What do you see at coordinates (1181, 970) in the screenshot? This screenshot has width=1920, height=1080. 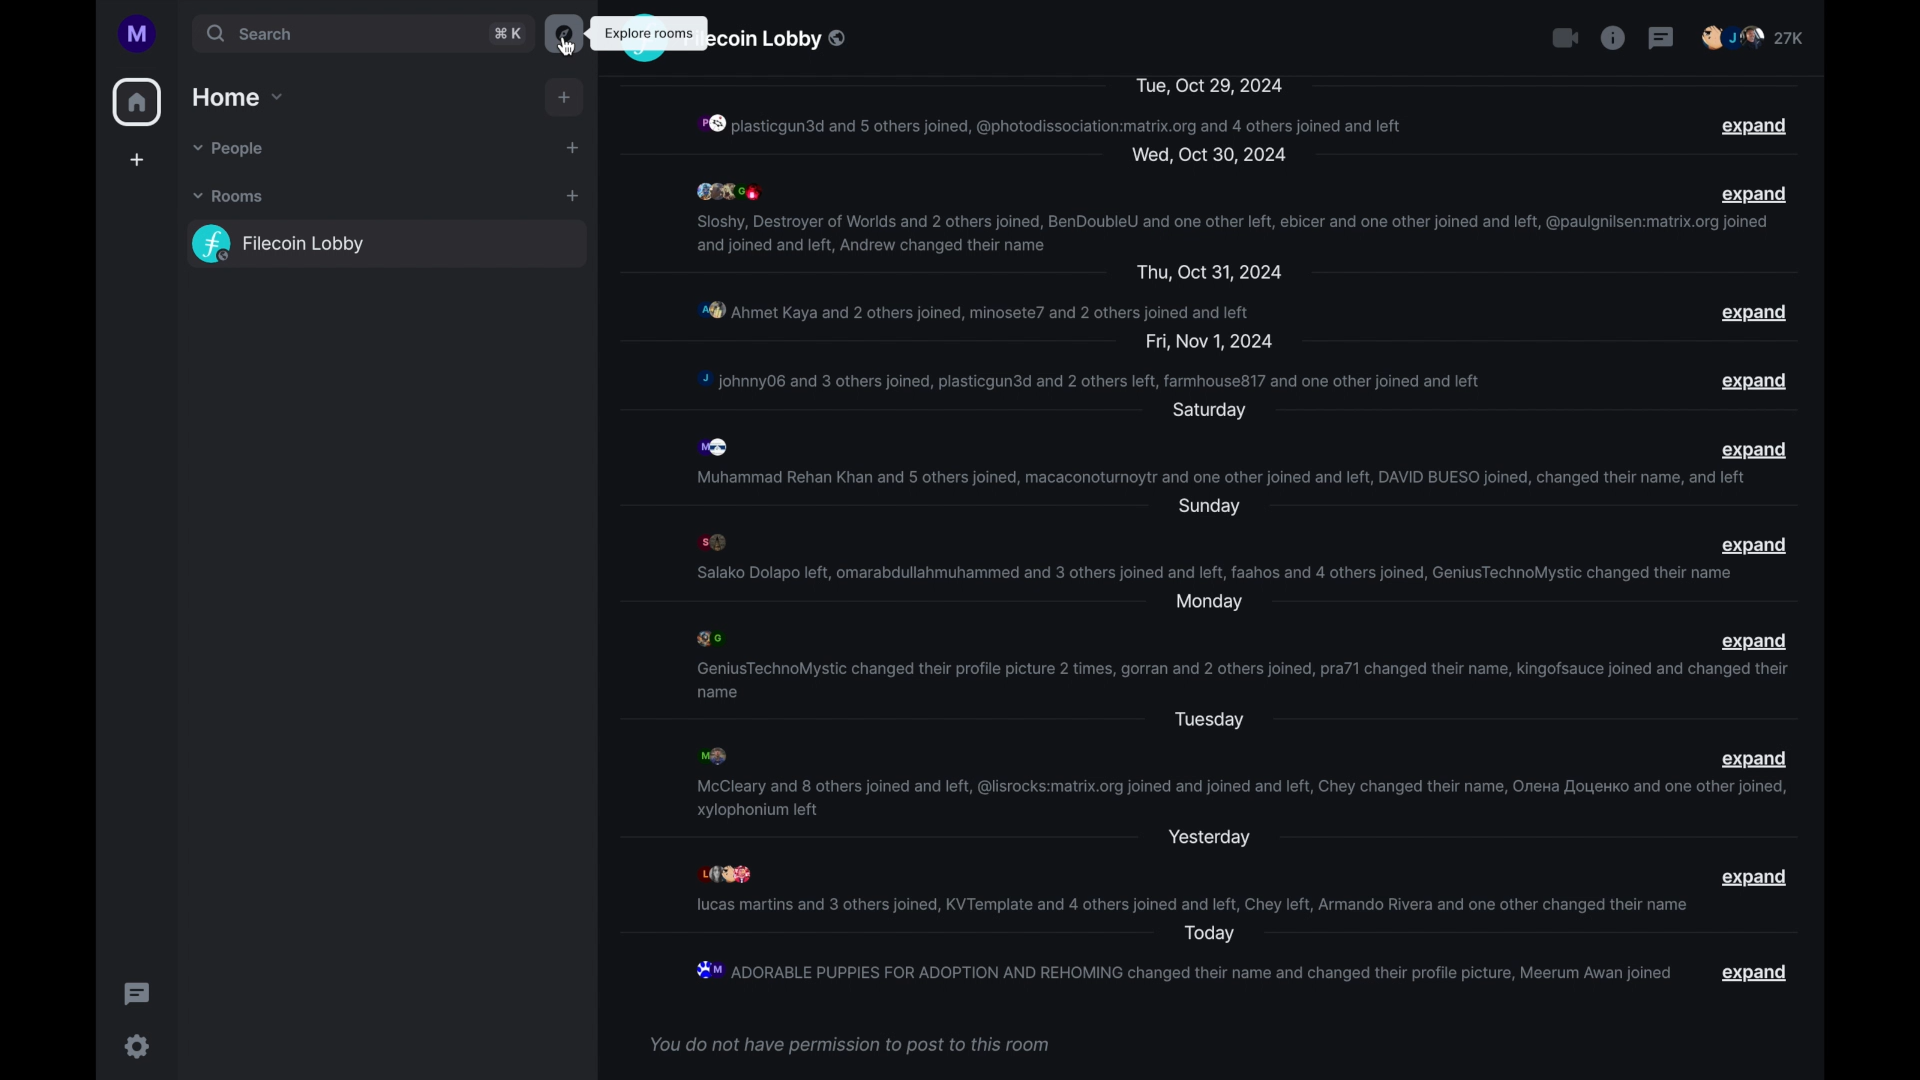 I see `ADORABLE PUPPIES FOR ADOPTION AND REHOMING changed their name and changed their profile picture, Meerum Awan joined` at bounding box center [1181, 970].